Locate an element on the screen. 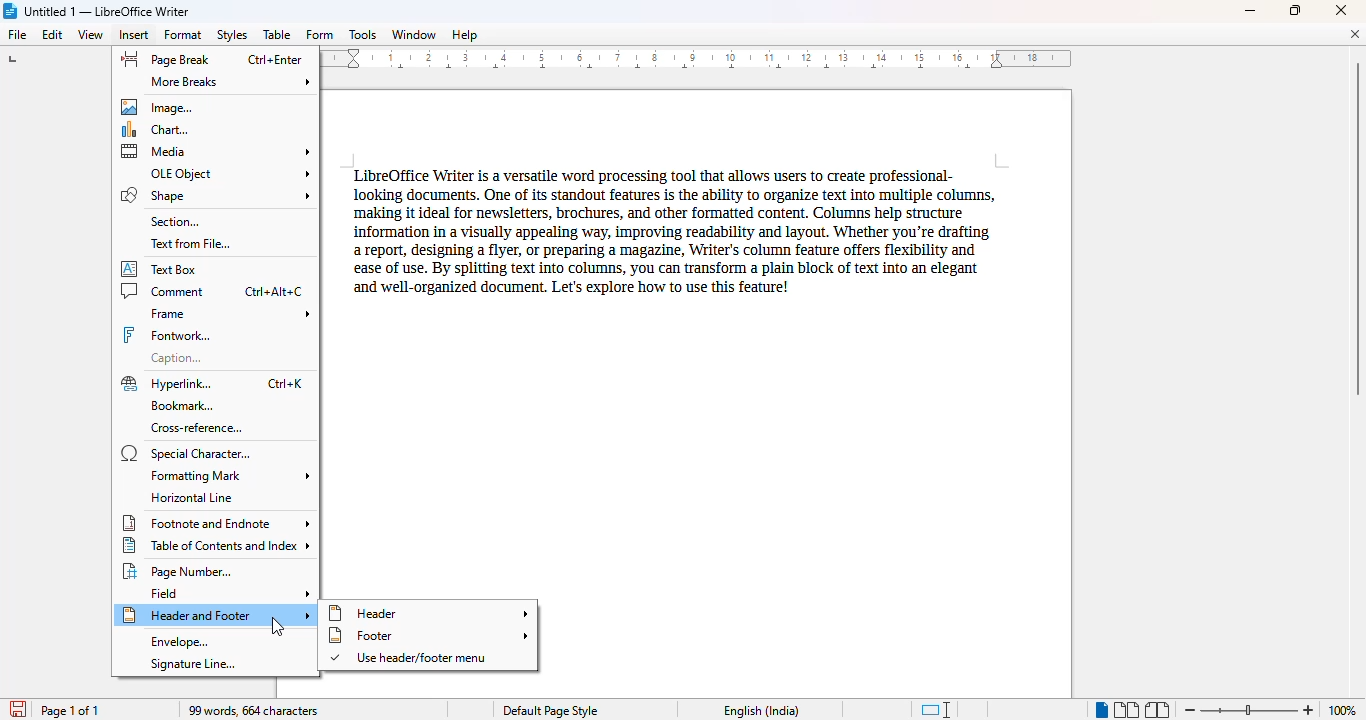  special character is located at coordinates (185, 453).